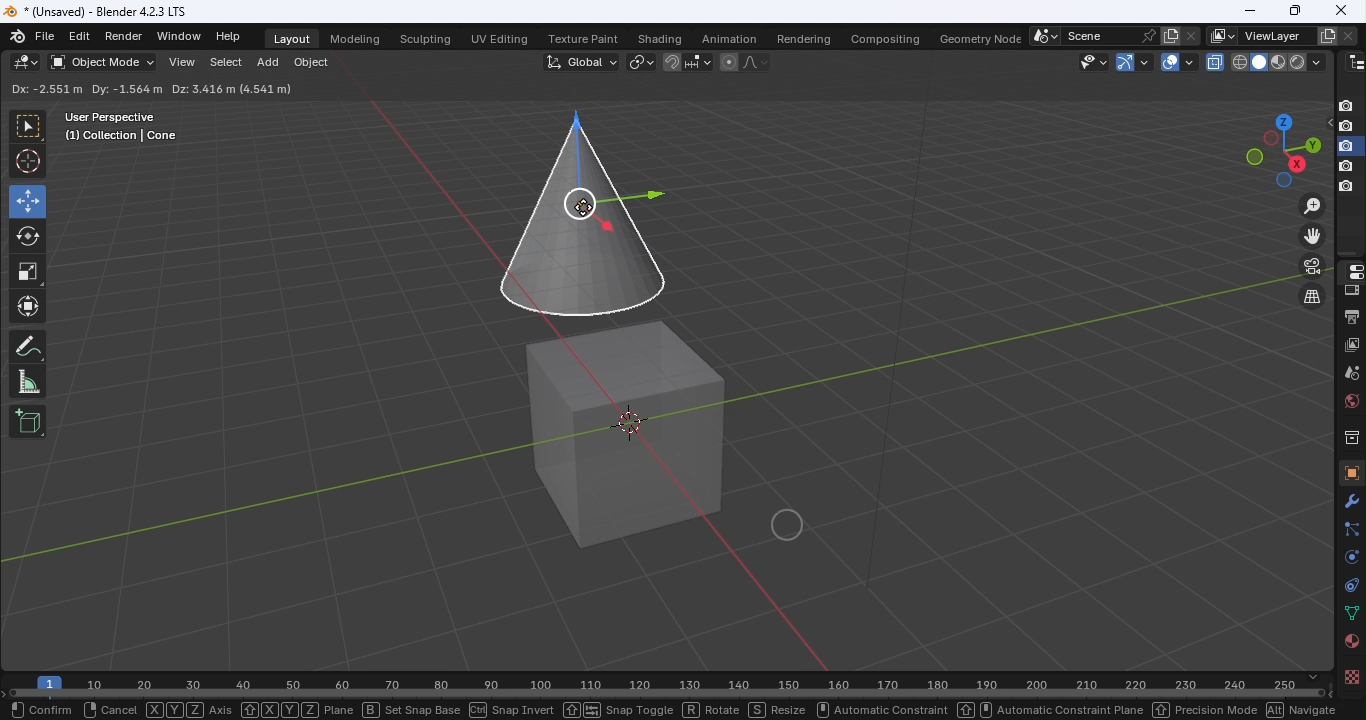  Describe the element at coordinates (28, 309) in the screenshot. I see `Transform` at that location.